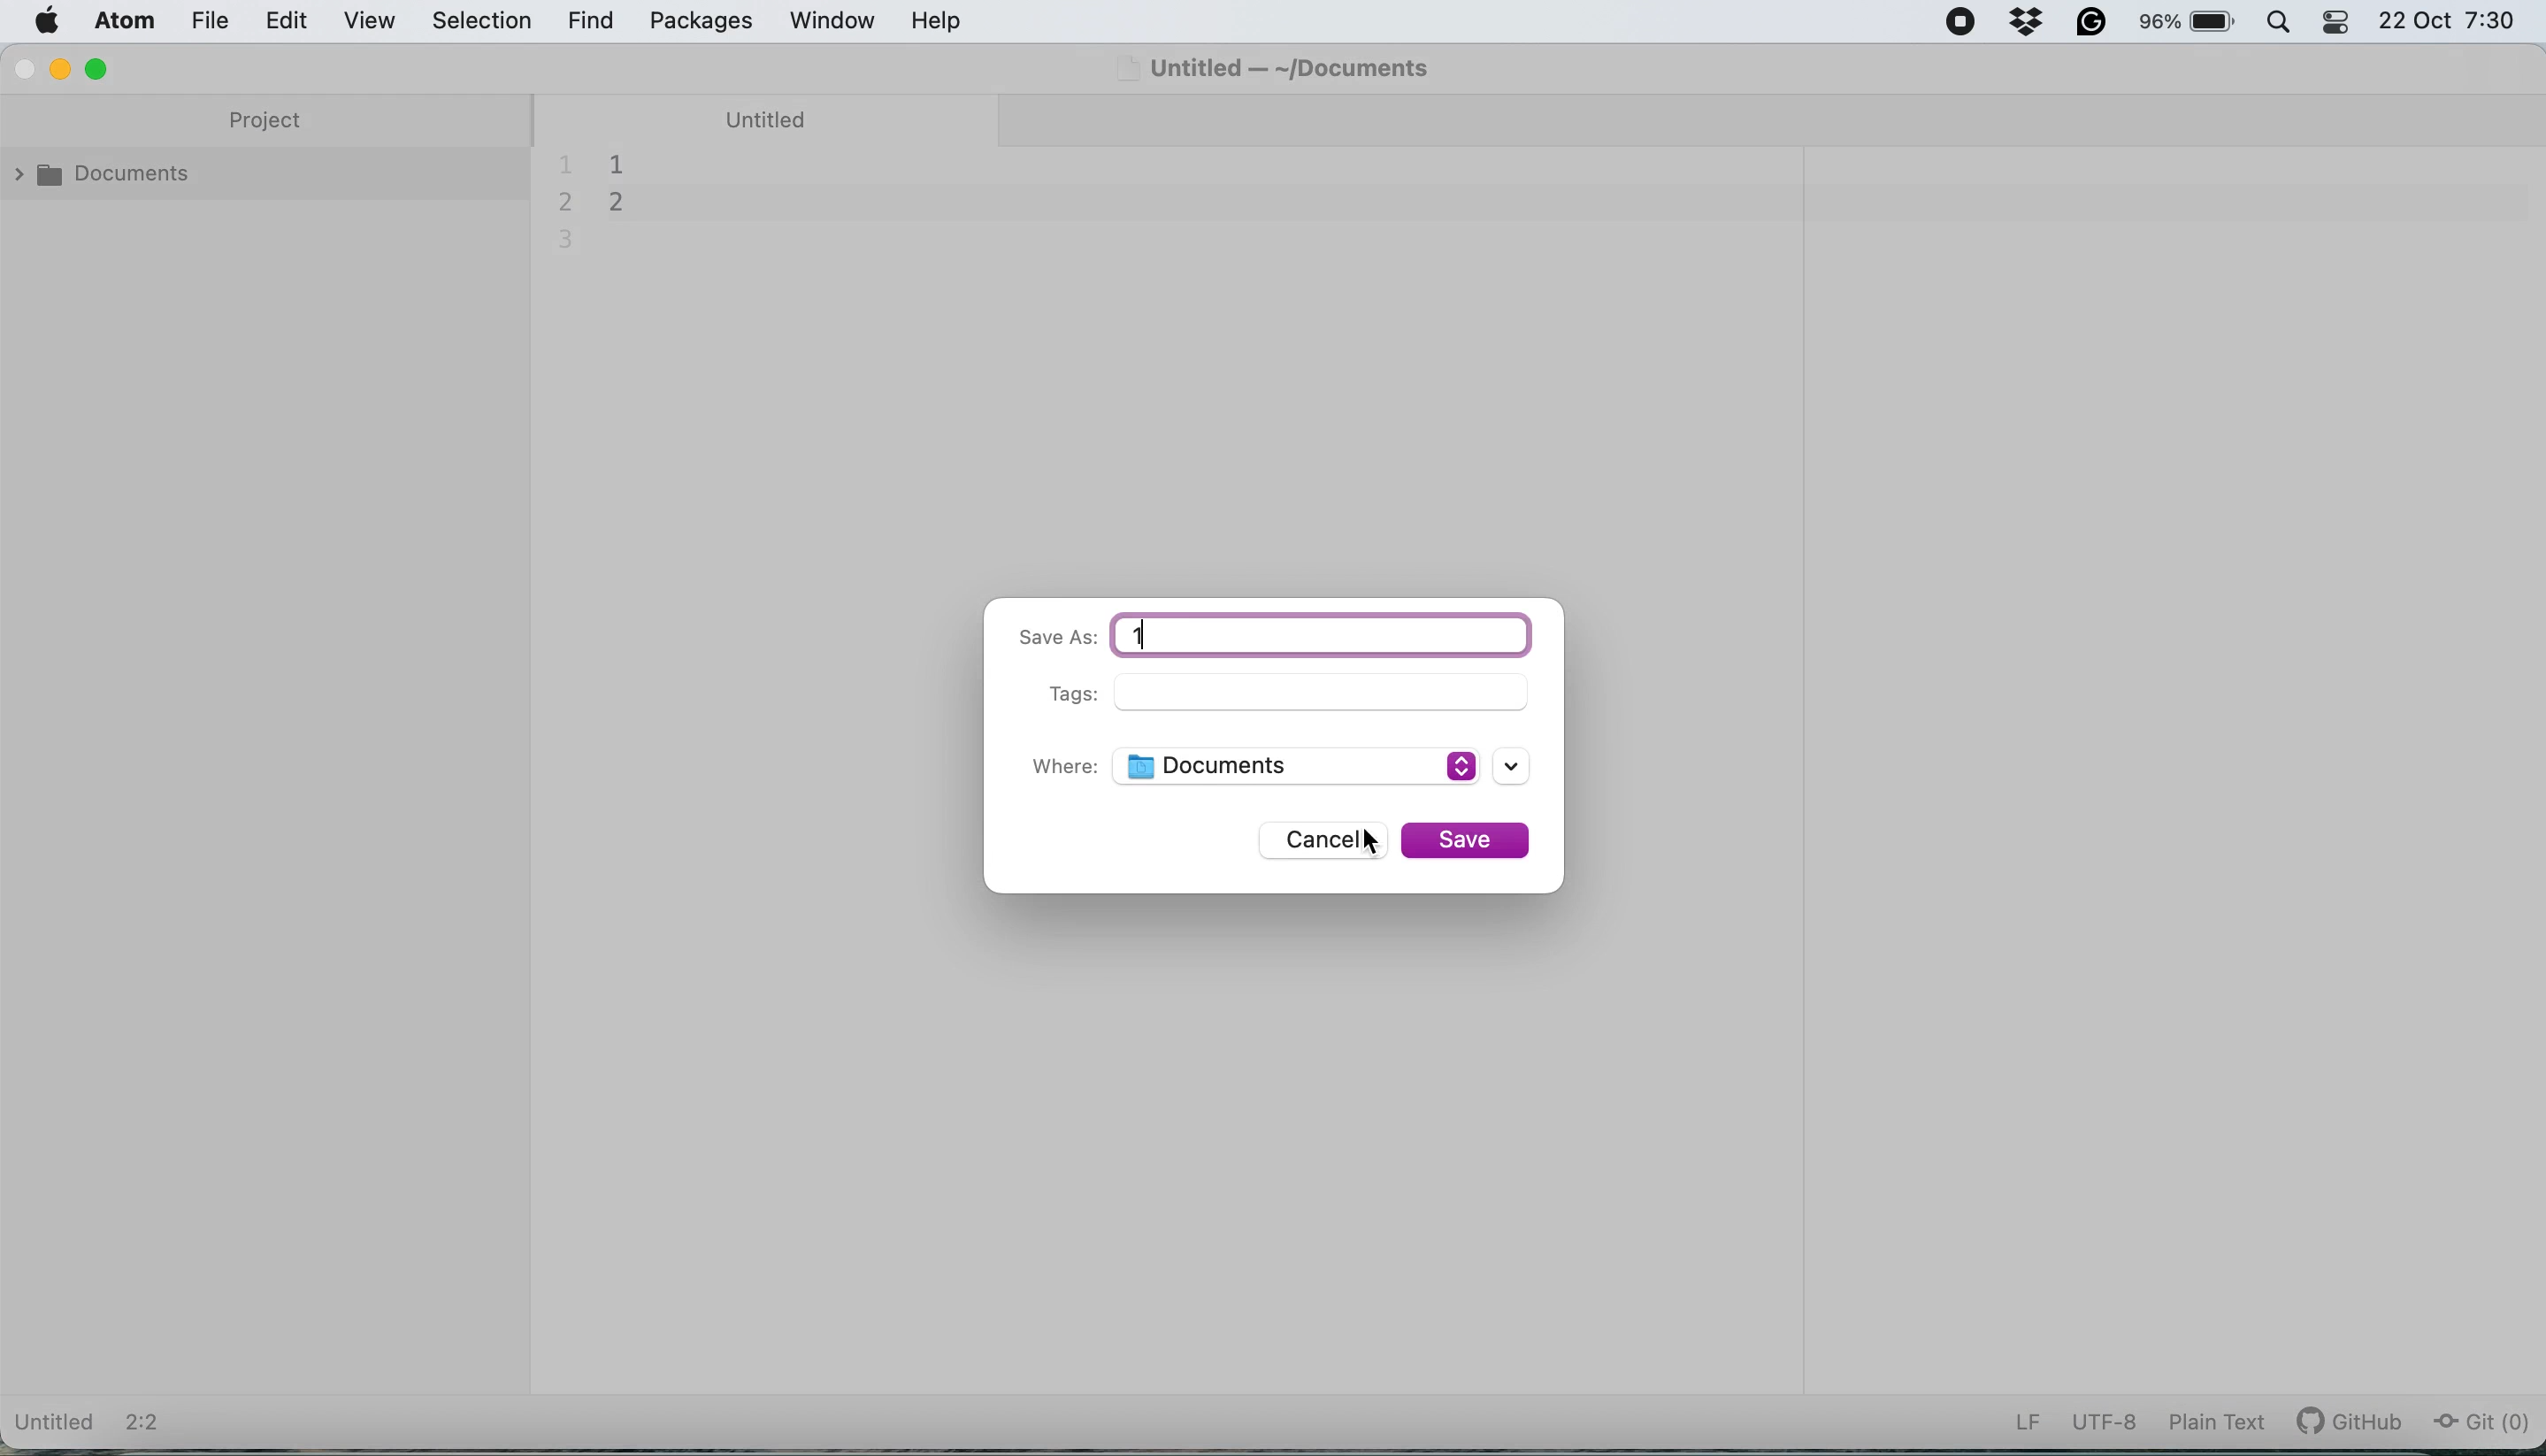 The image size is (2546, 1456). I want to click on atom, so click(129, 24).